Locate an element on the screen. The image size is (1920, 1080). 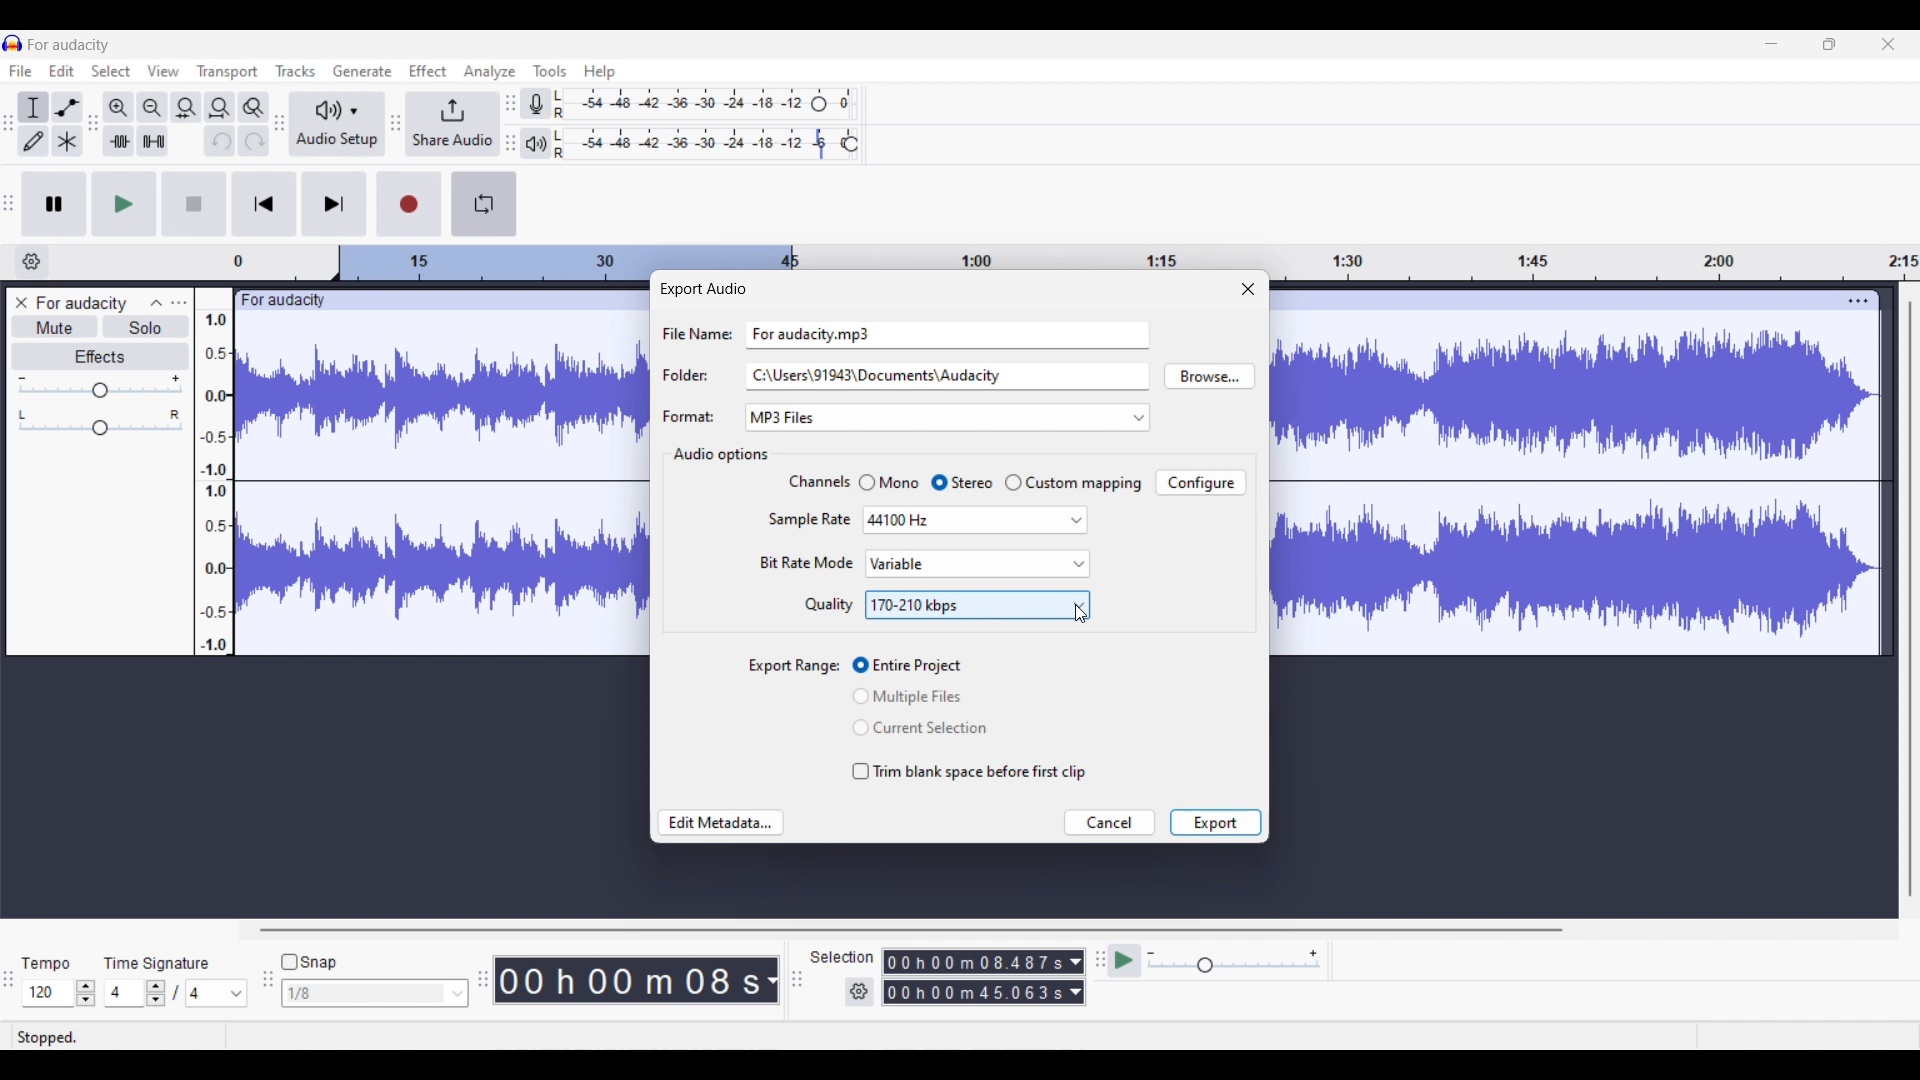
Effect menu is located at coordinates (427, 70).